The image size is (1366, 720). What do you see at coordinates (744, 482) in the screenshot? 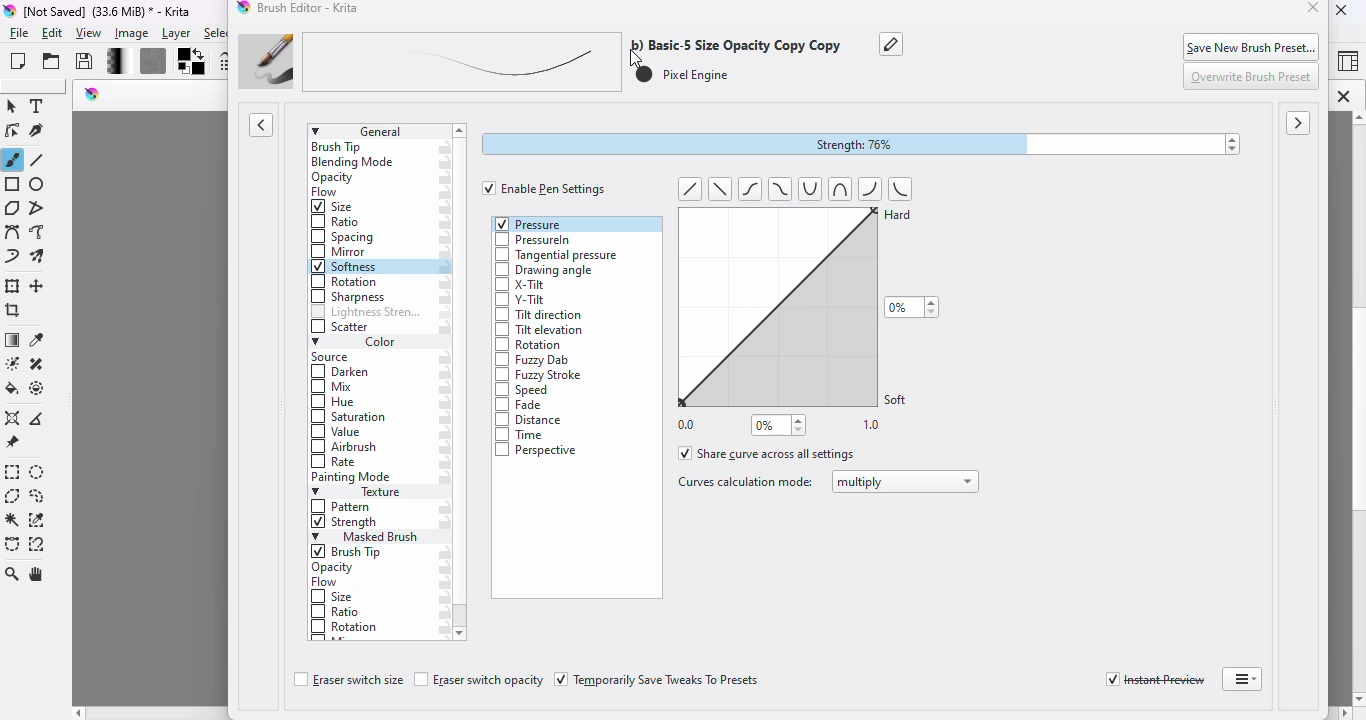
I see `curves calculation mode` at bounding box center [744, 482].